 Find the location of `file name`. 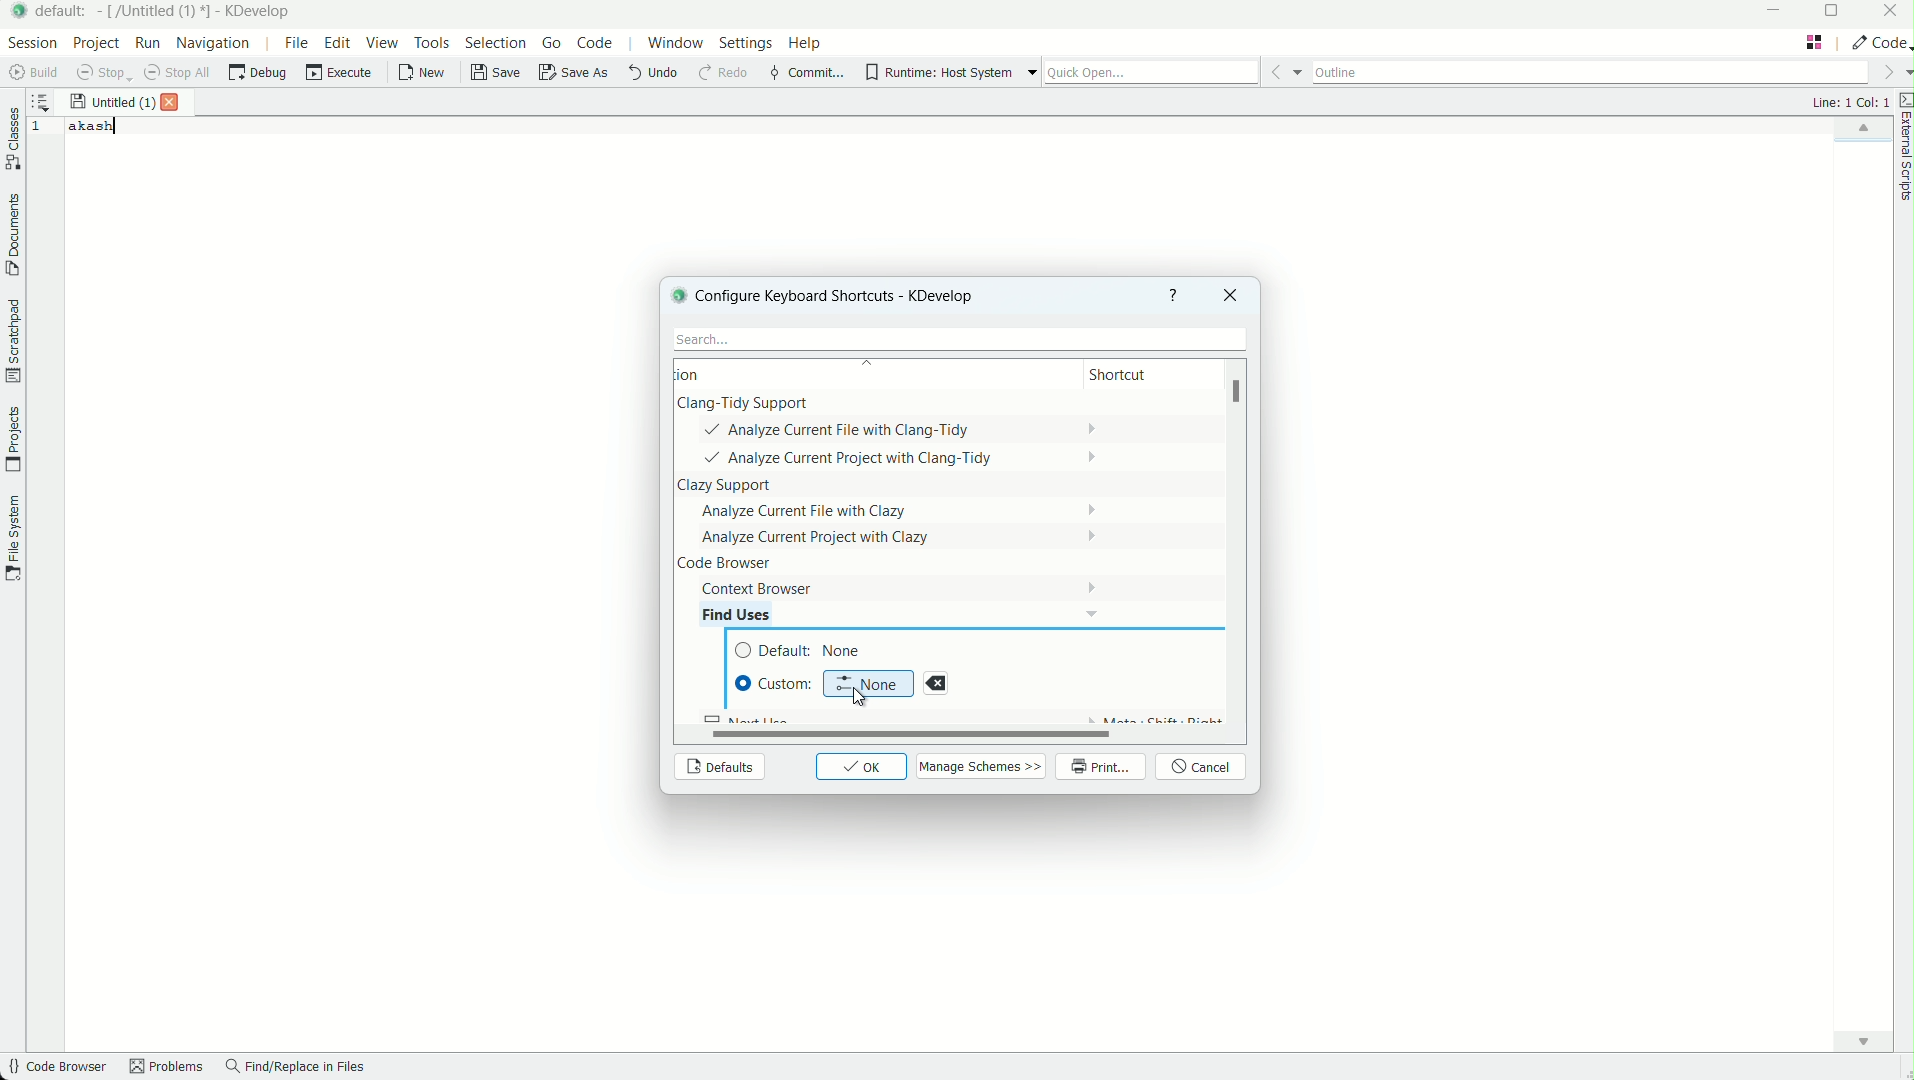

file name is located at coordinates (157, 11).